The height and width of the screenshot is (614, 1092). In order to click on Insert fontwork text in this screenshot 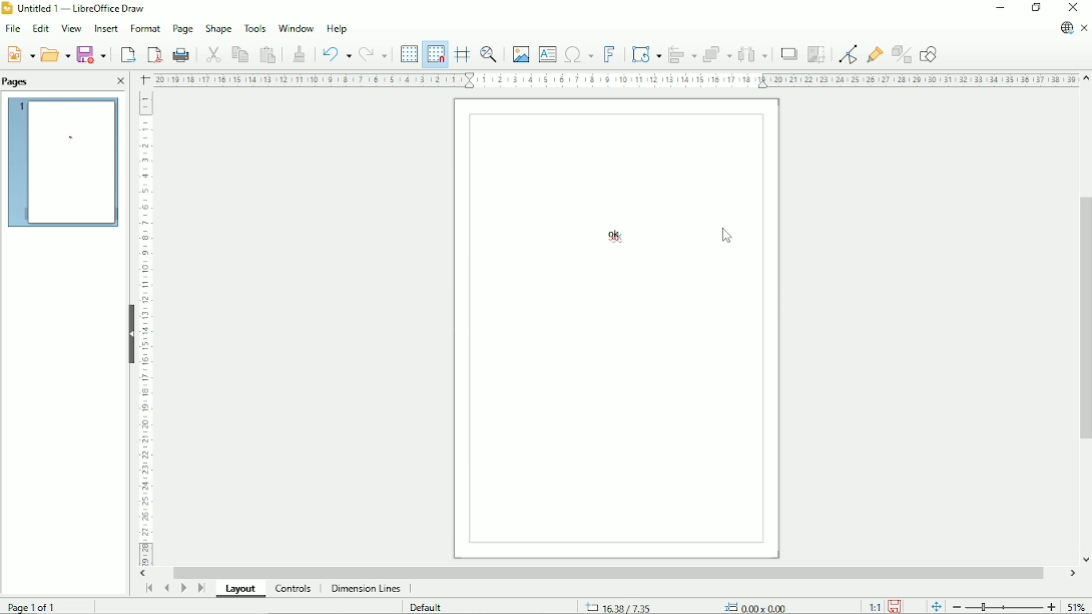, I will do `click(609, 53)`.